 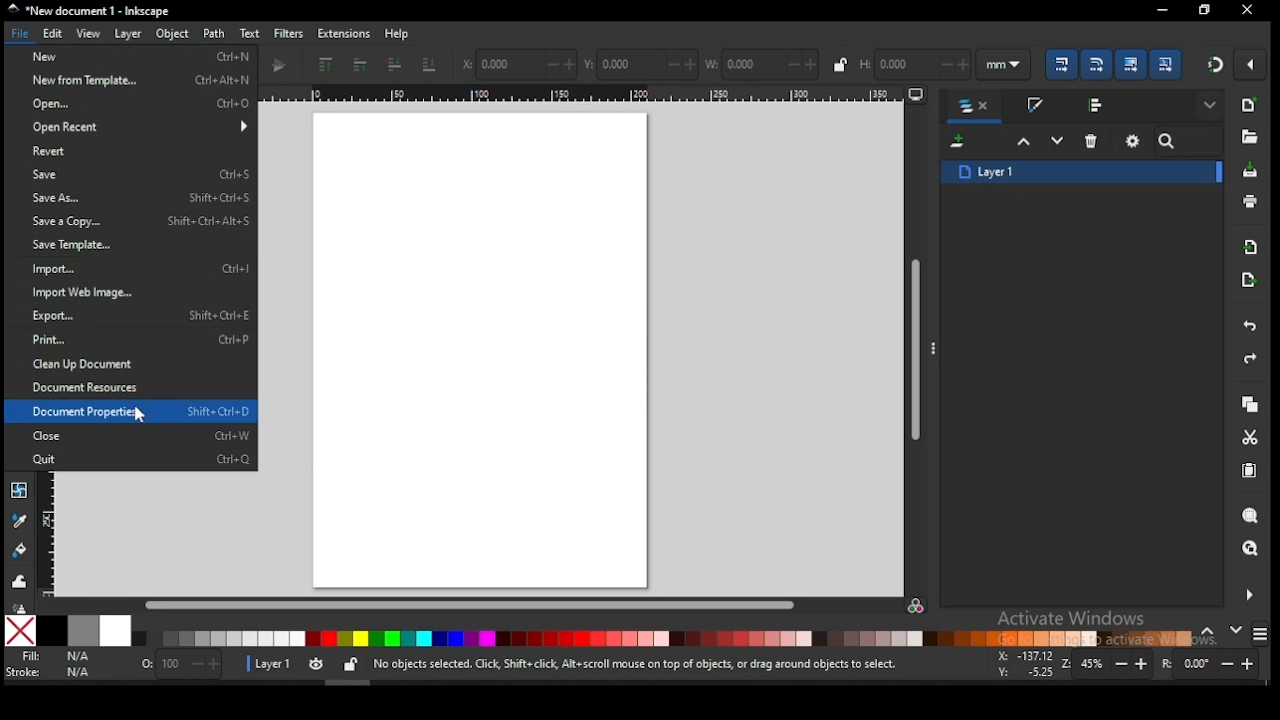 What do you see at coordinates (662, 638) in the screenshot?
I see `color palette` at bounding box center [662, 638].